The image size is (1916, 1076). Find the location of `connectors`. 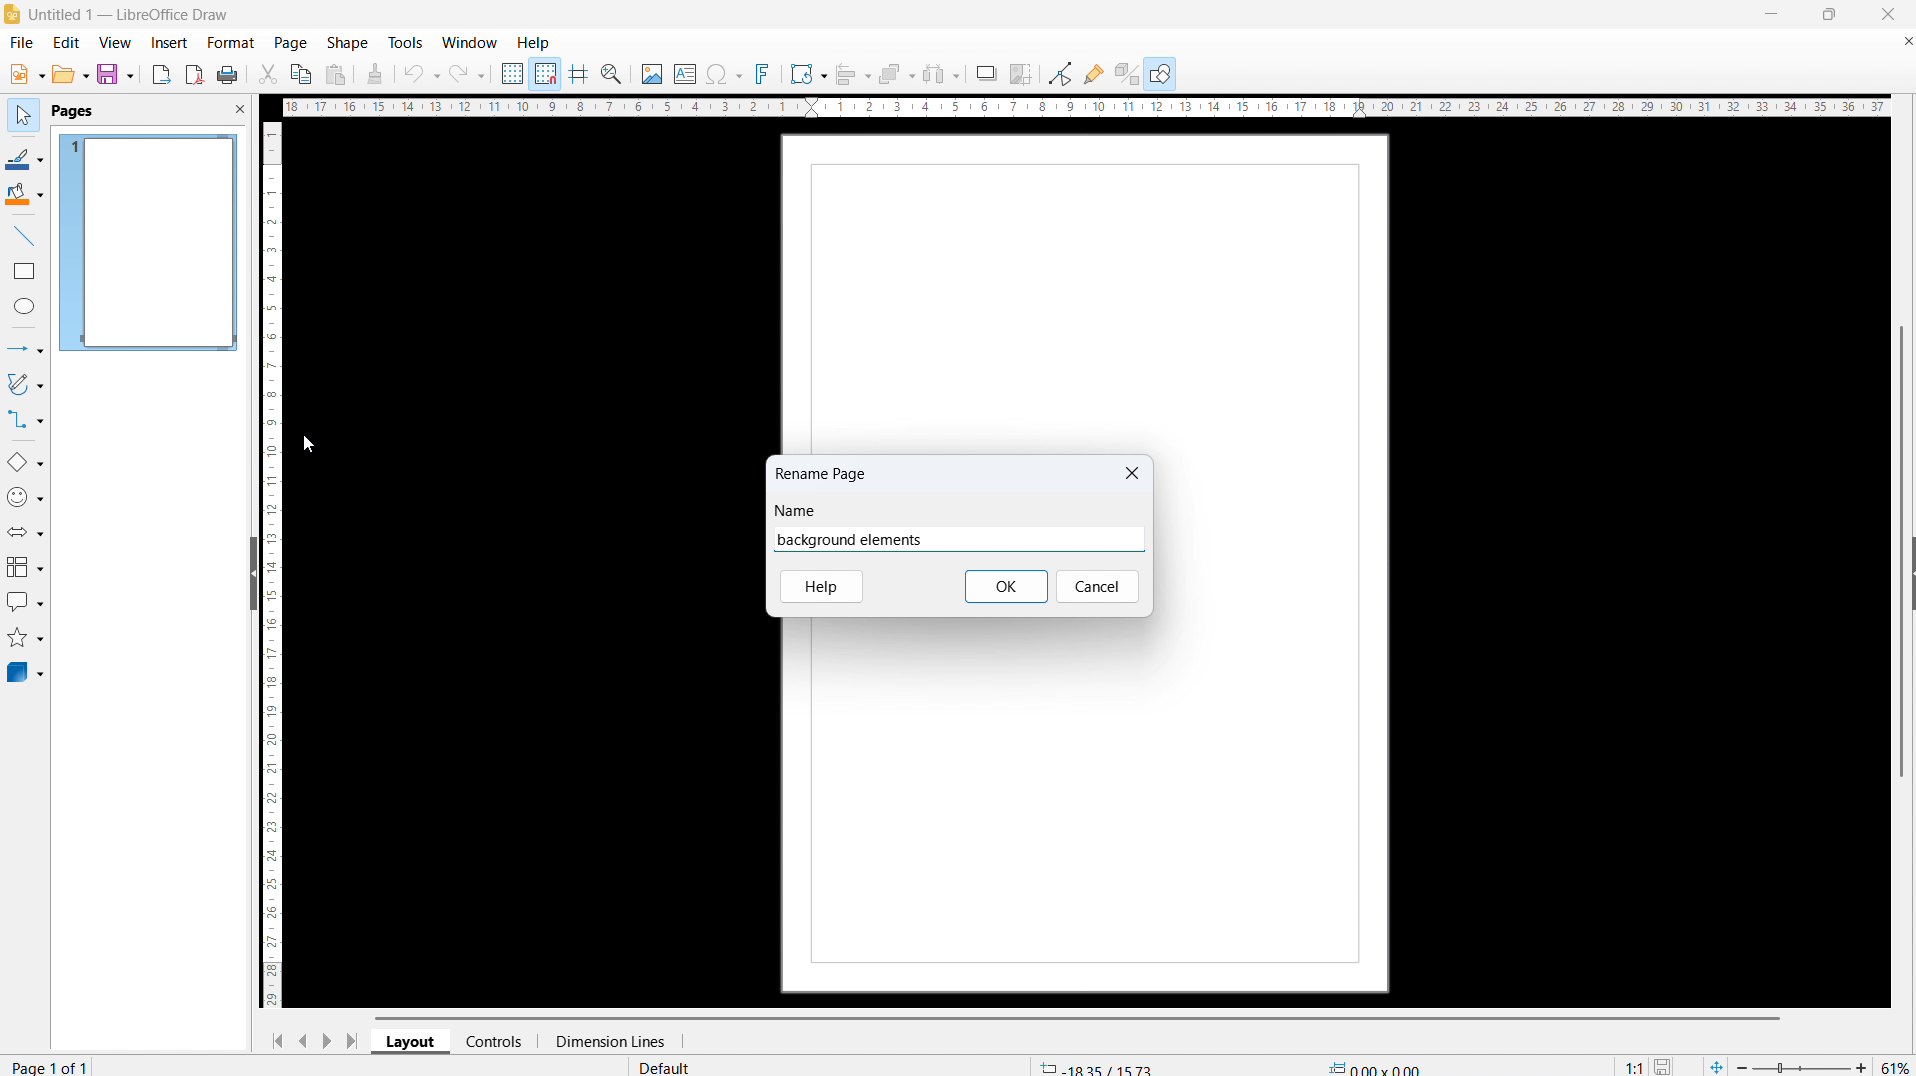

connectors is located at coordinates (25, 421).